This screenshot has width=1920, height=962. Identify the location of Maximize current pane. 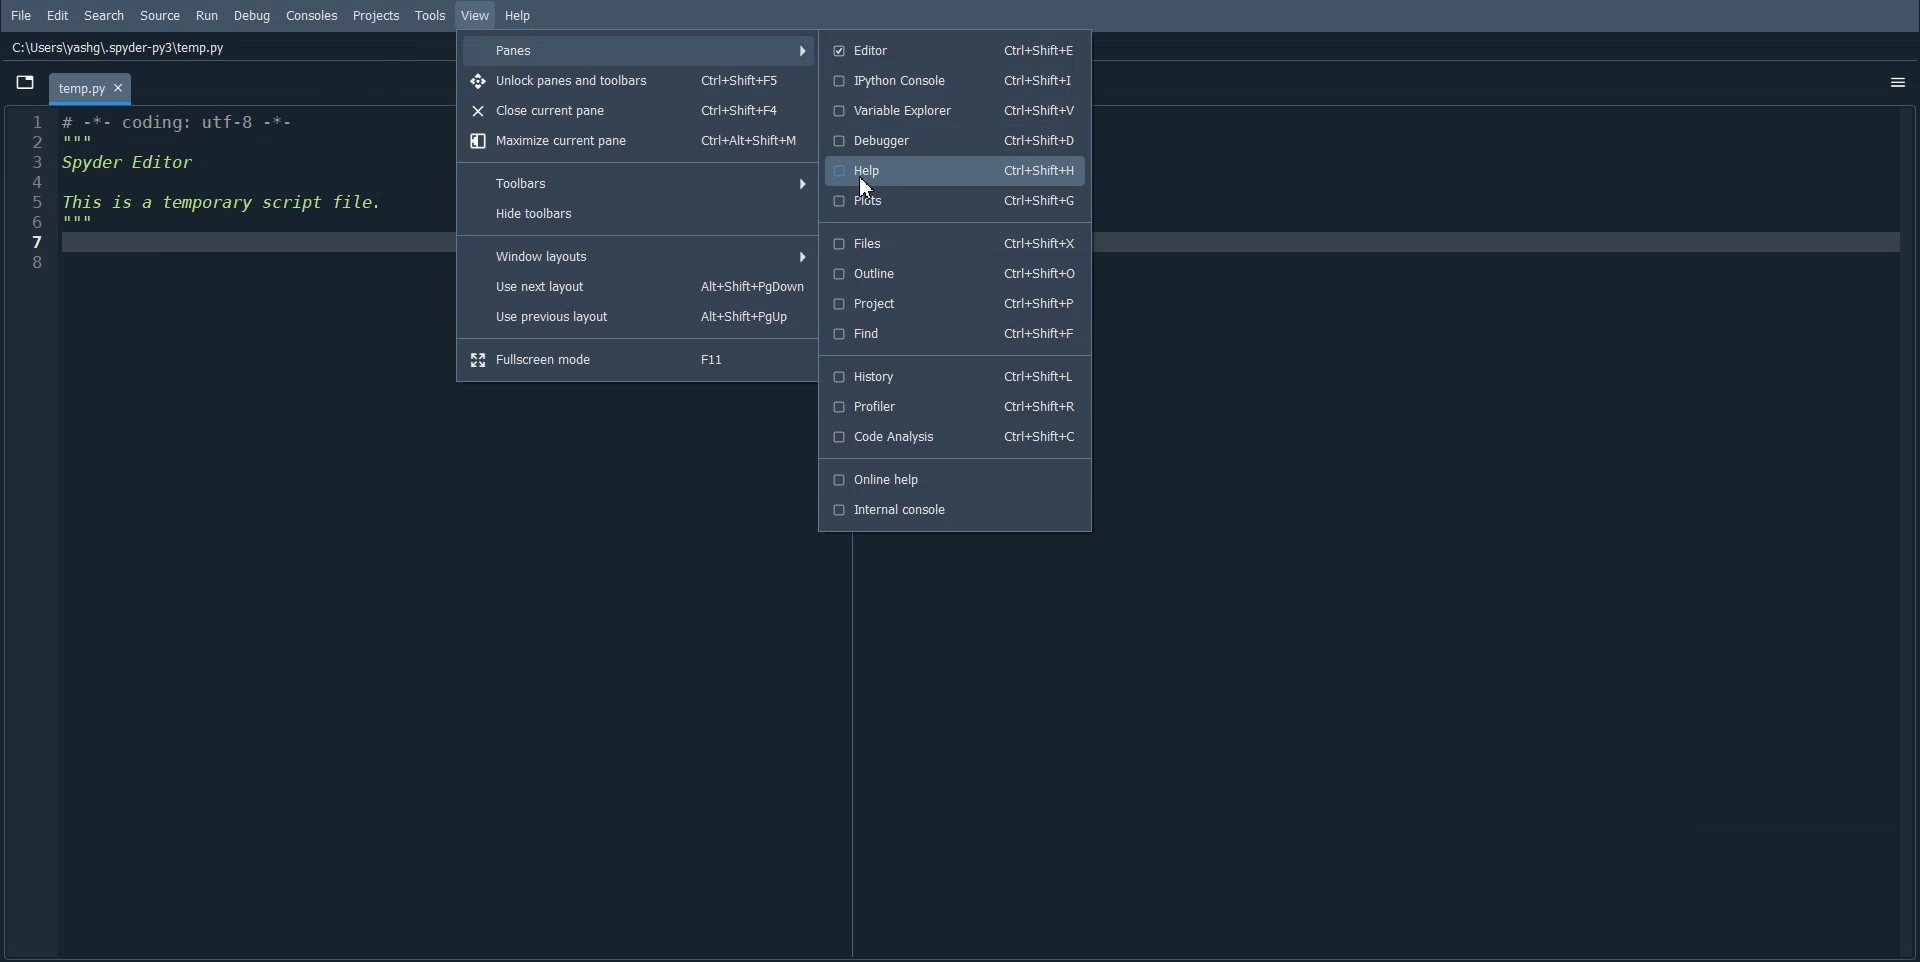
(635, 142).